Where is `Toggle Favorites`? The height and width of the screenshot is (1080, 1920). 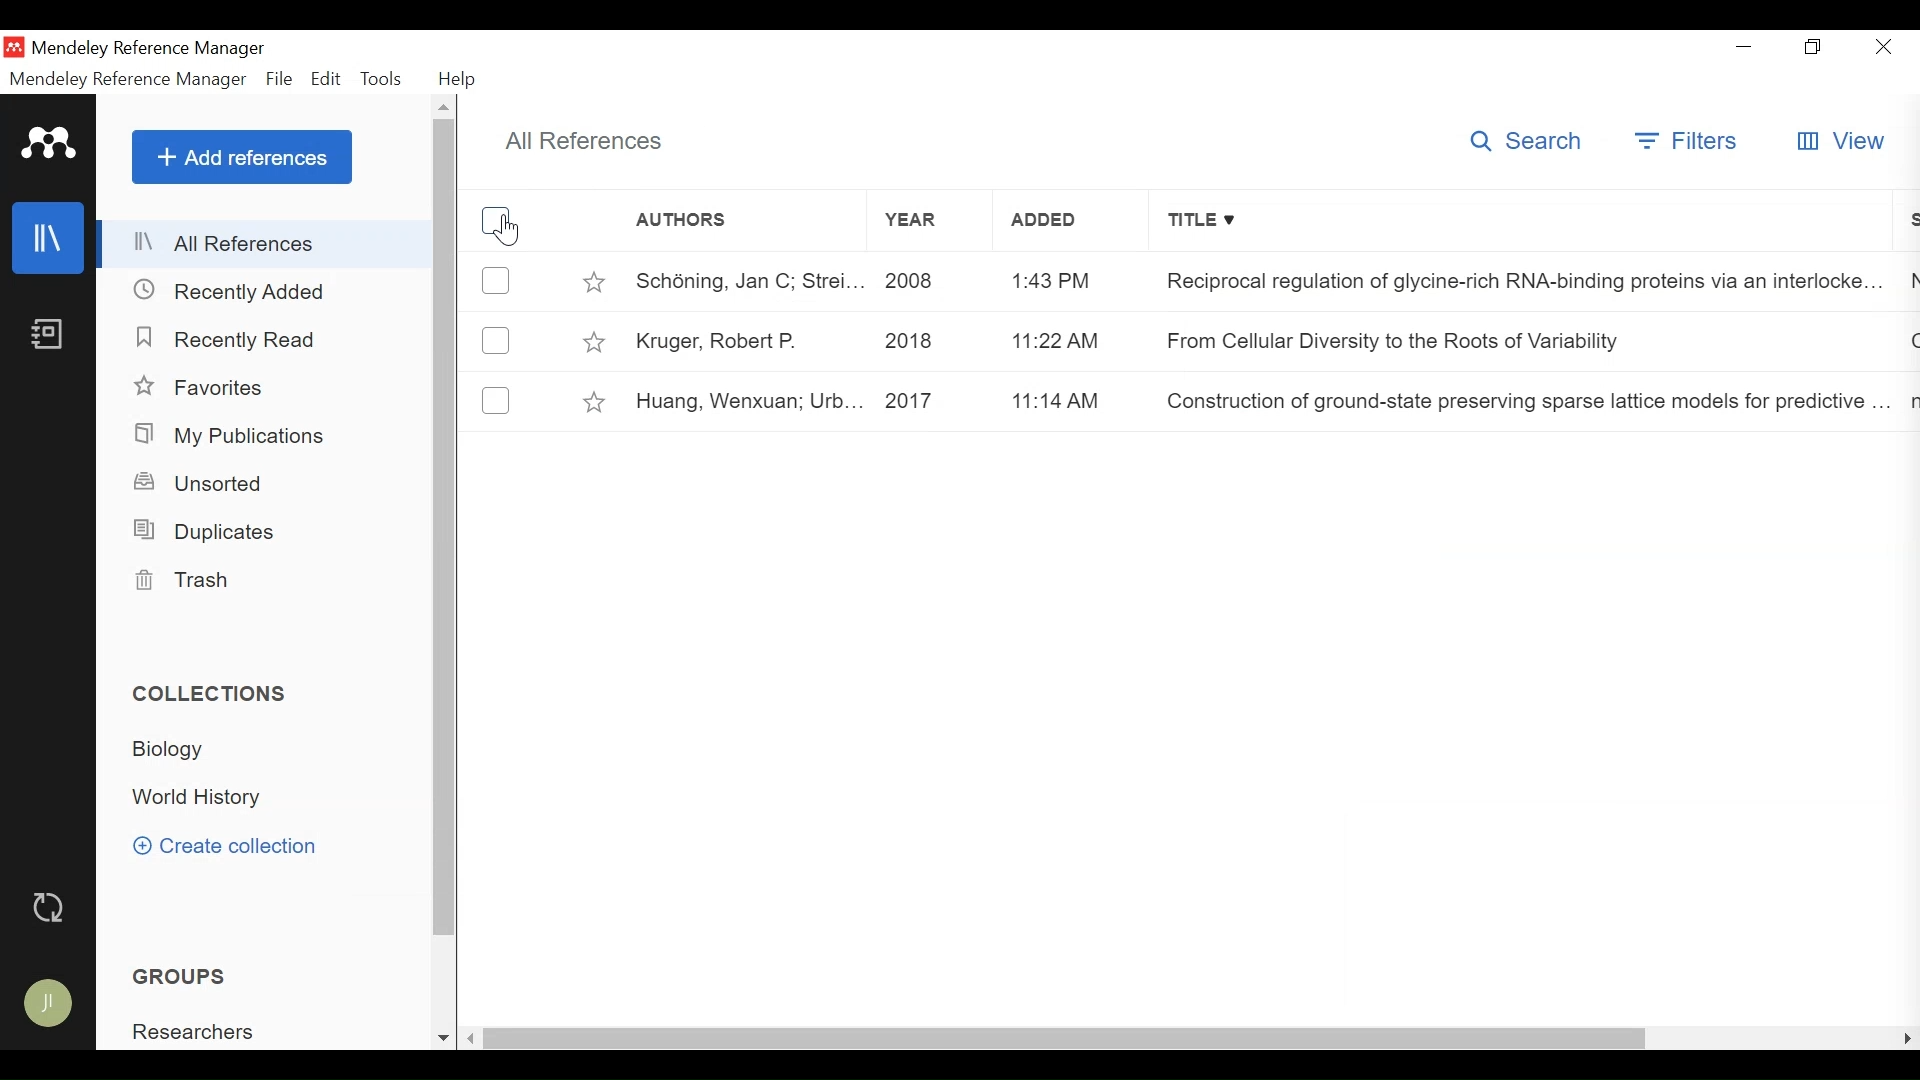 Toggle Favorites is located at coordinates (595, 279).